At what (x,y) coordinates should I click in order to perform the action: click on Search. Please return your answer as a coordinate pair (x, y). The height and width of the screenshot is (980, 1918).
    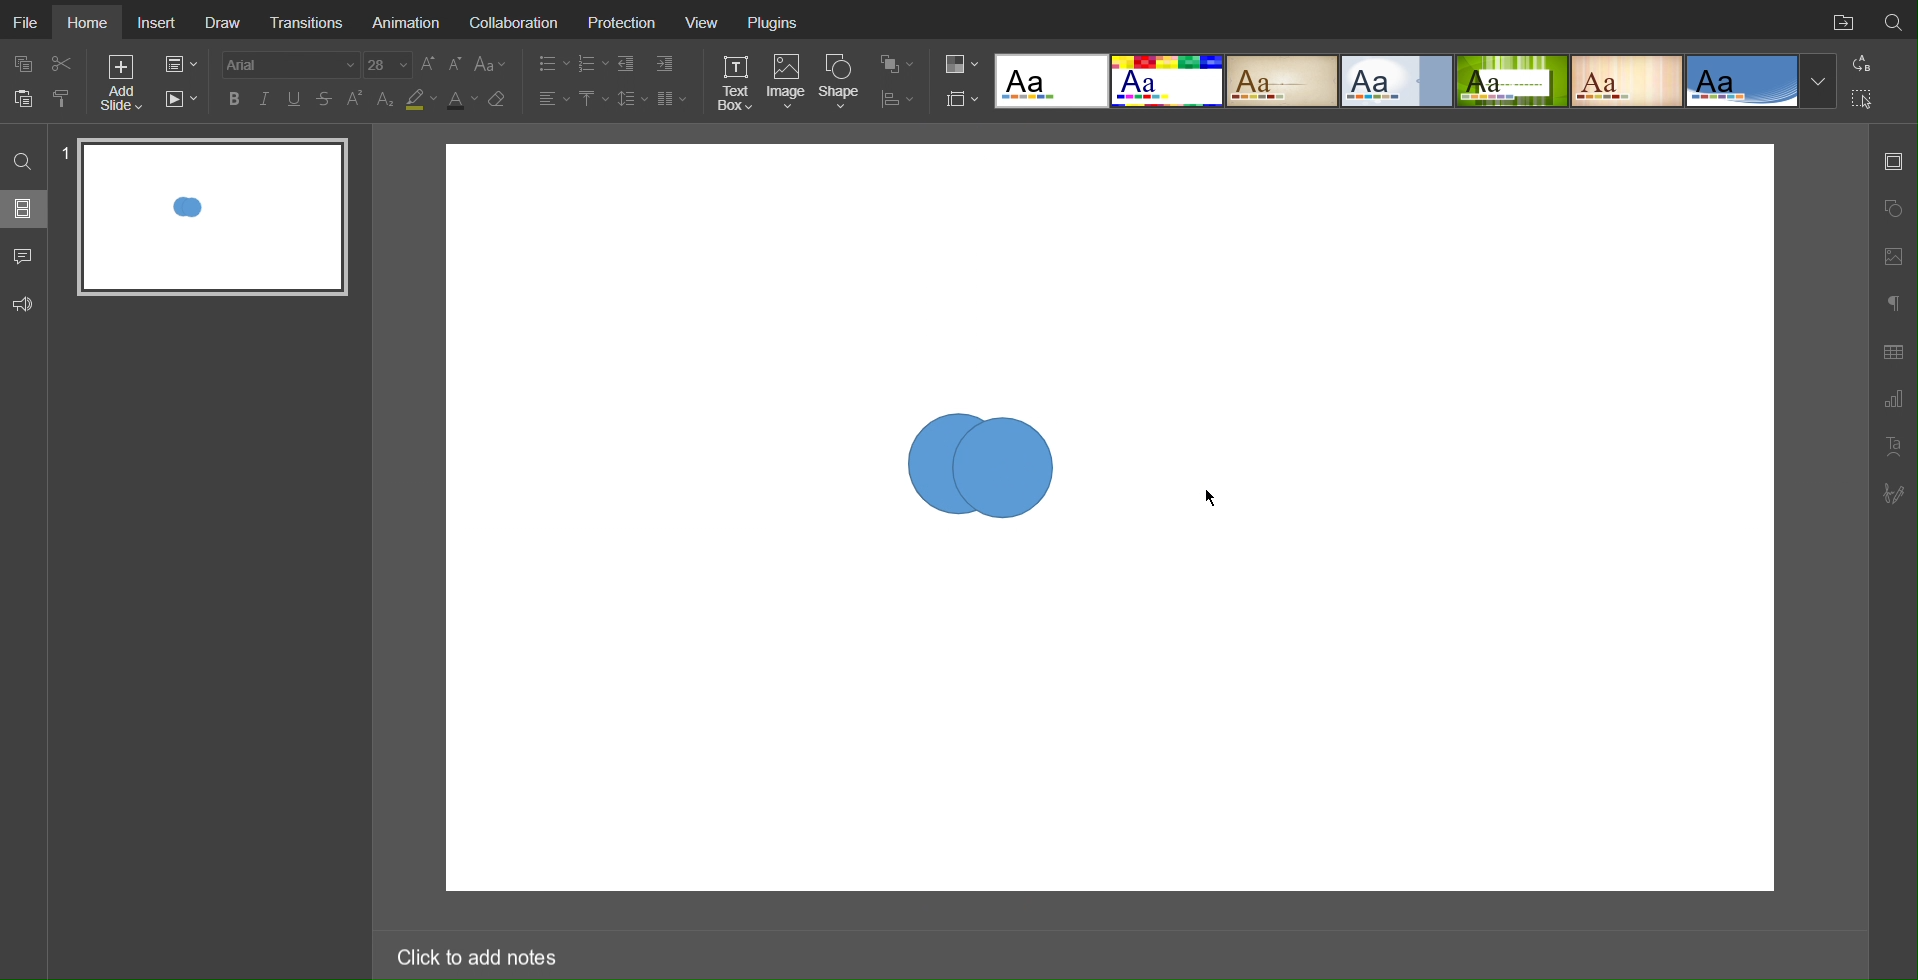
    Looking at the image, I should click on (1894, 19).